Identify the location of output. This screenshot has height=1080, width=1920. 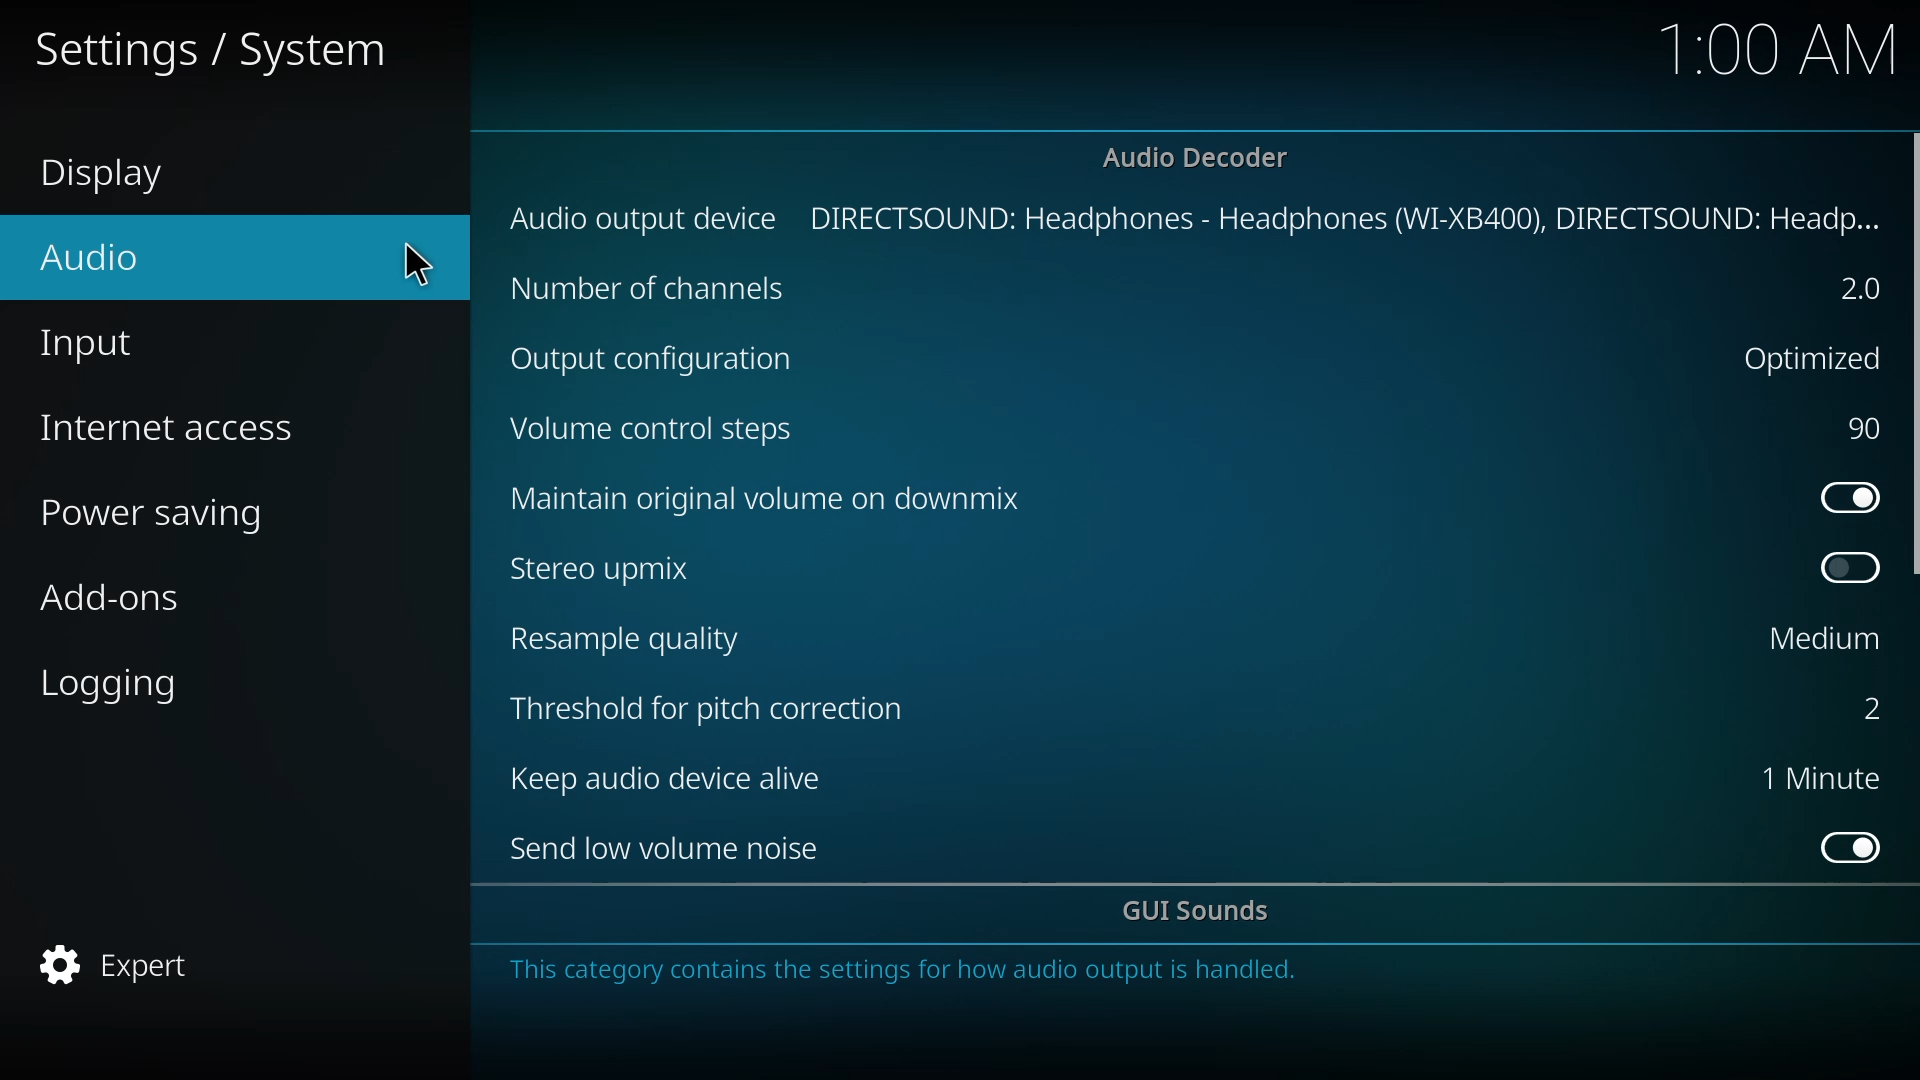
(1189, 218).